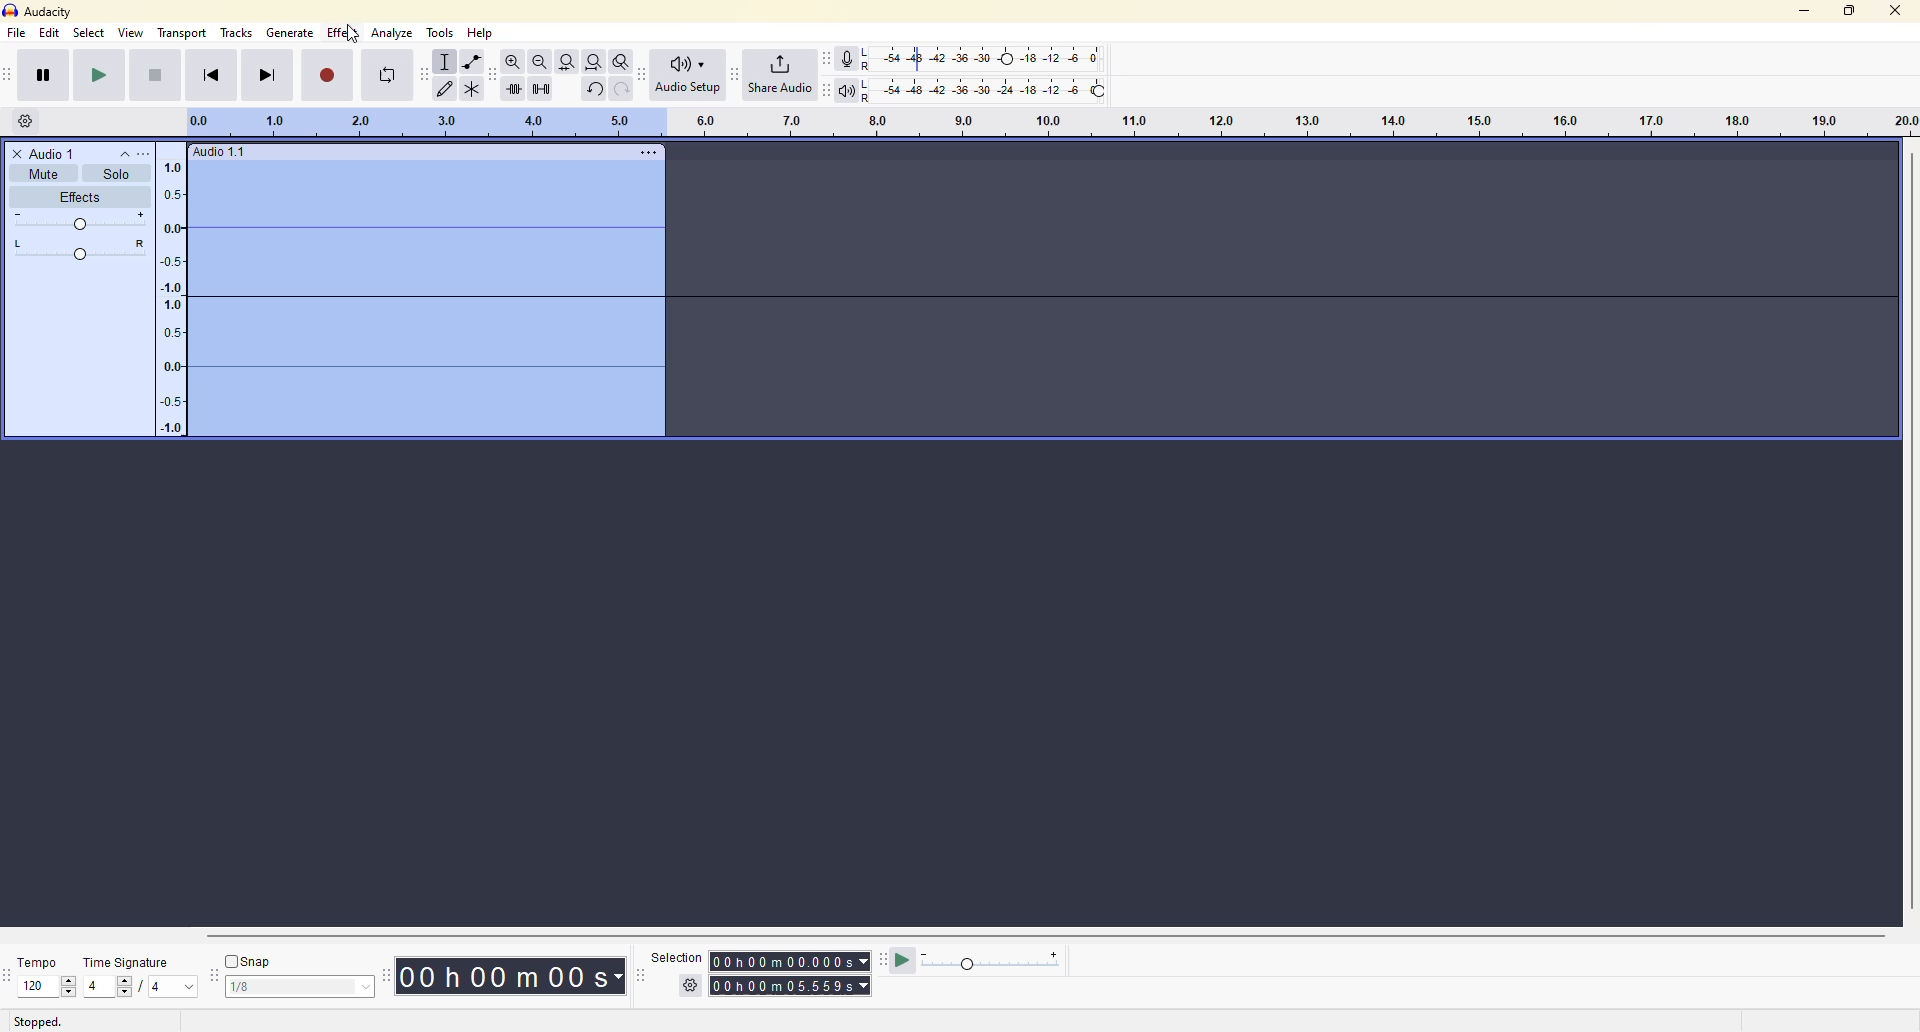 The image size is (1920, 1032). Describe the element at coordinates (36, 985) in the screenshot. I see `120` at that location.